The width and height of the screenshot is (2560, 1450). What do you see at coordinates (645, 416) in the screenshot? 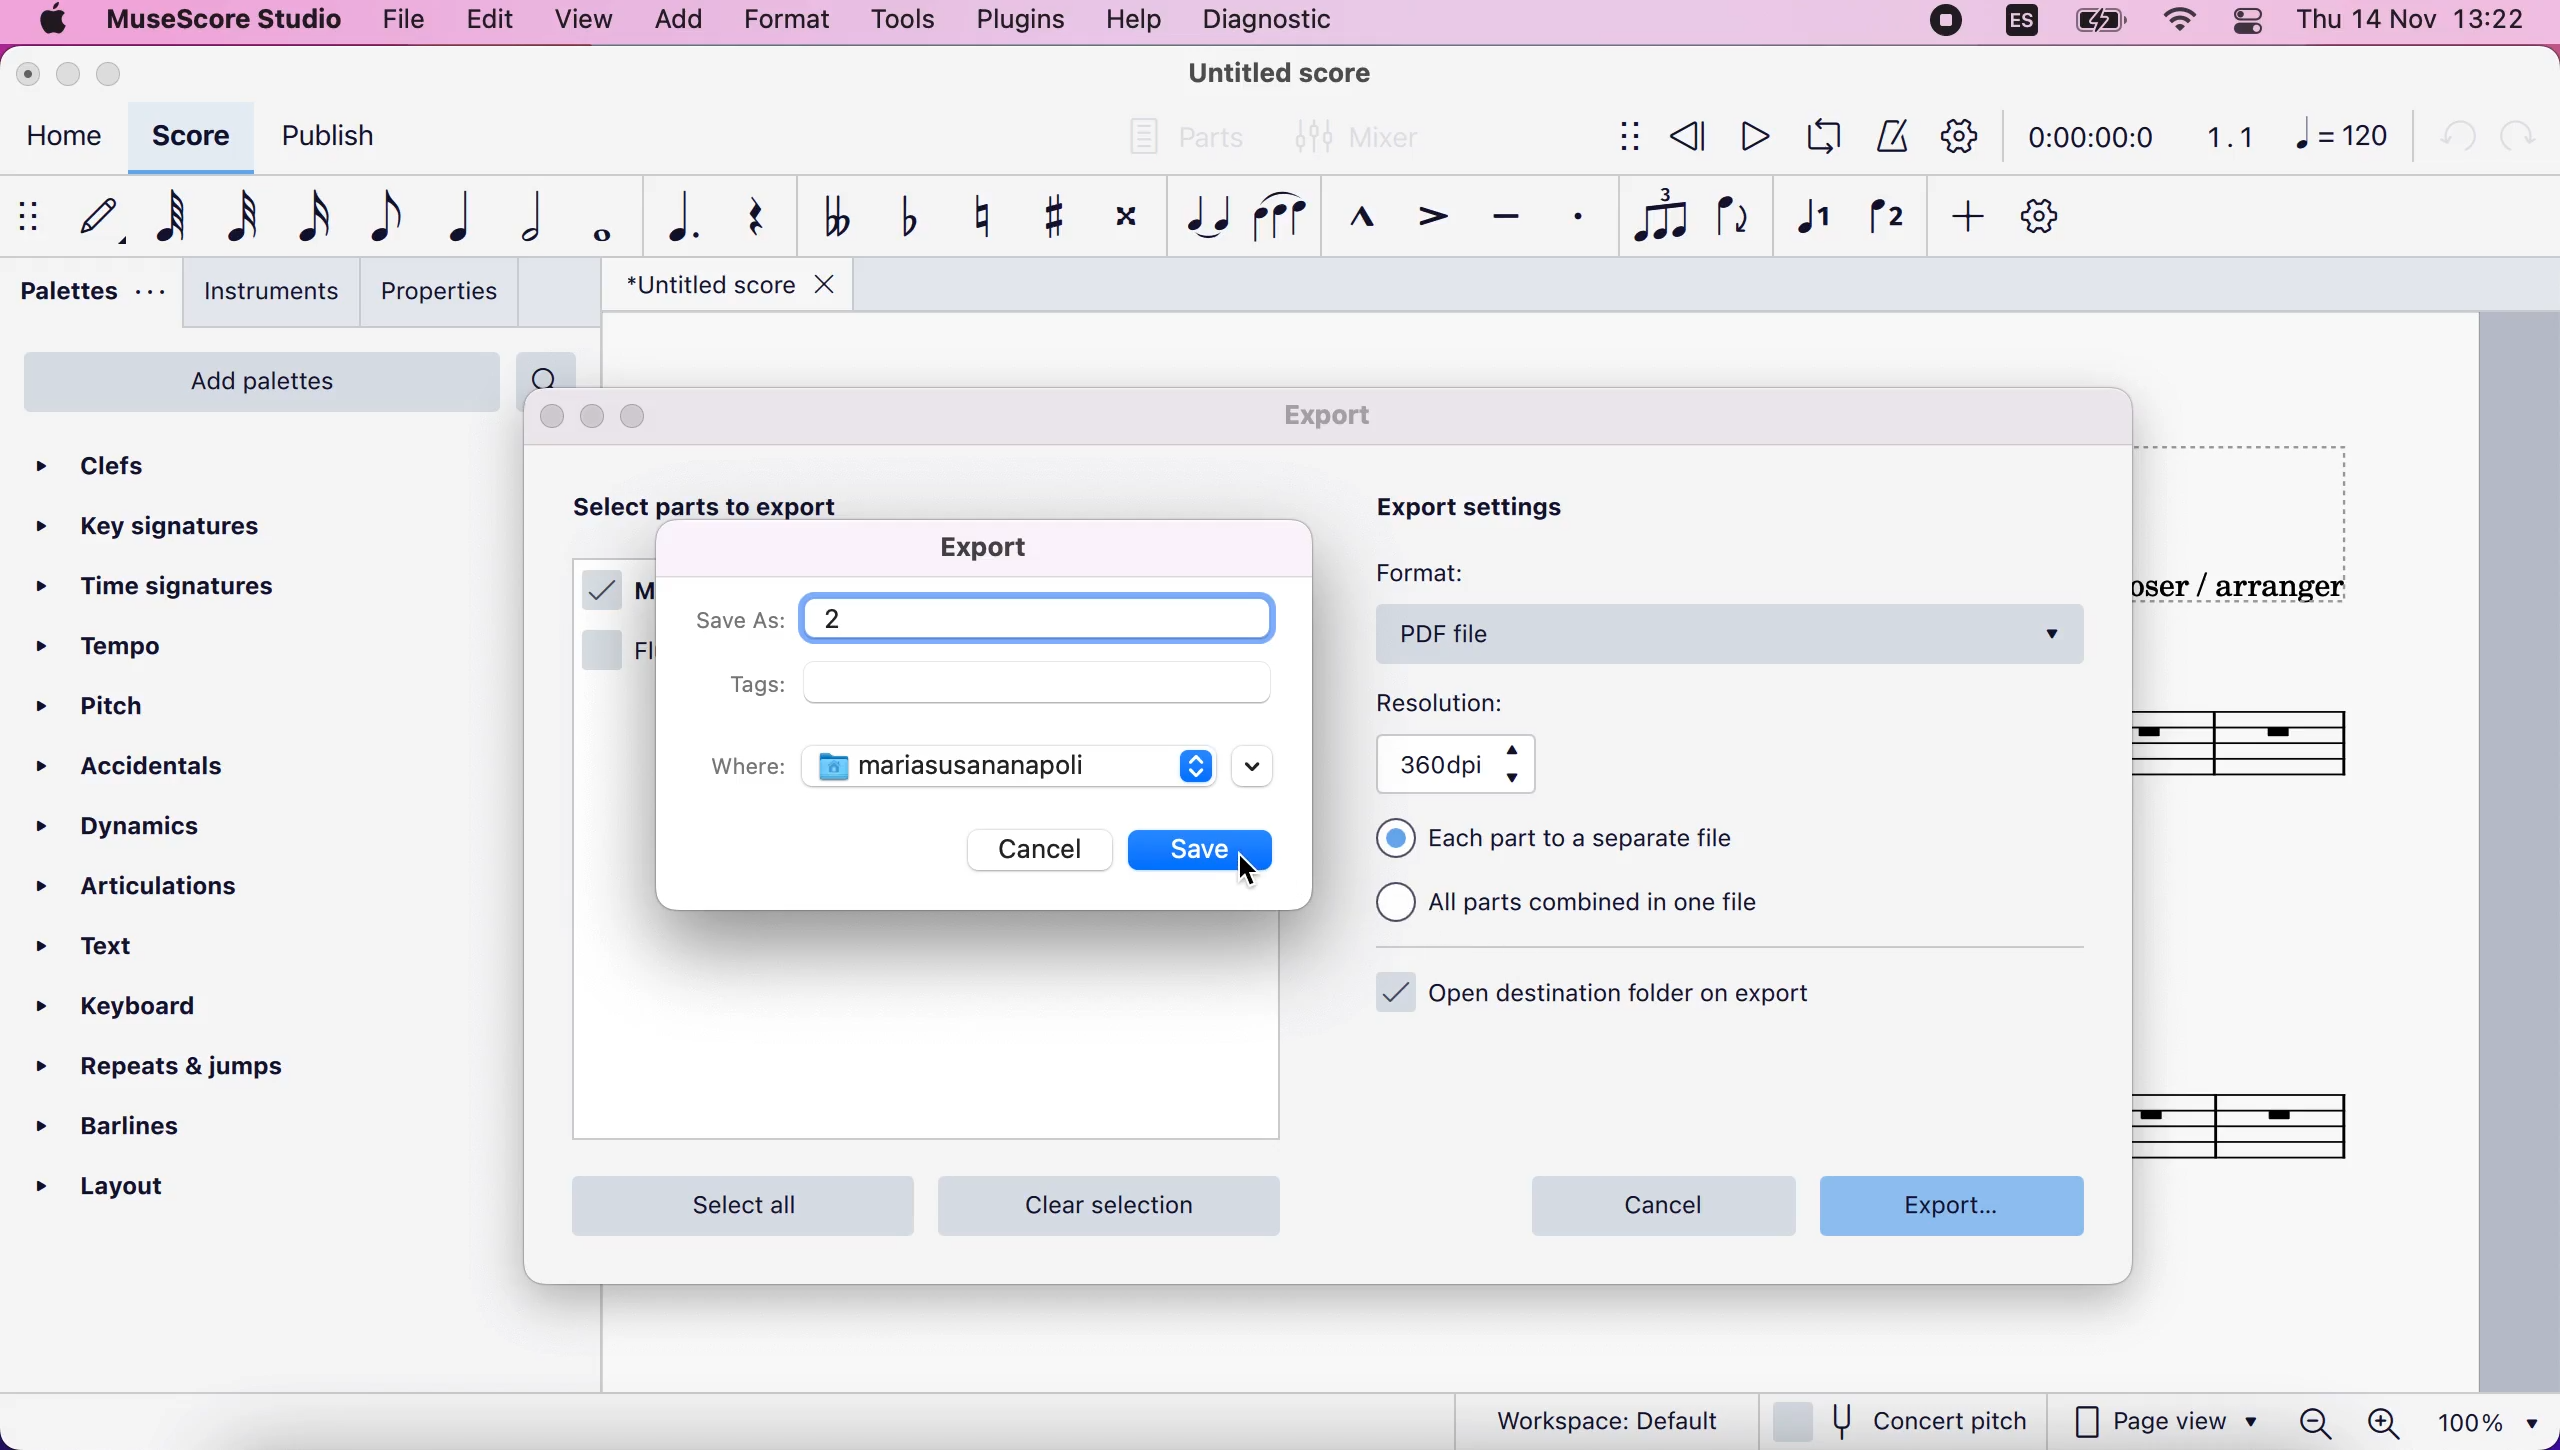
I see `maximize` at bounding box center [645, 416].